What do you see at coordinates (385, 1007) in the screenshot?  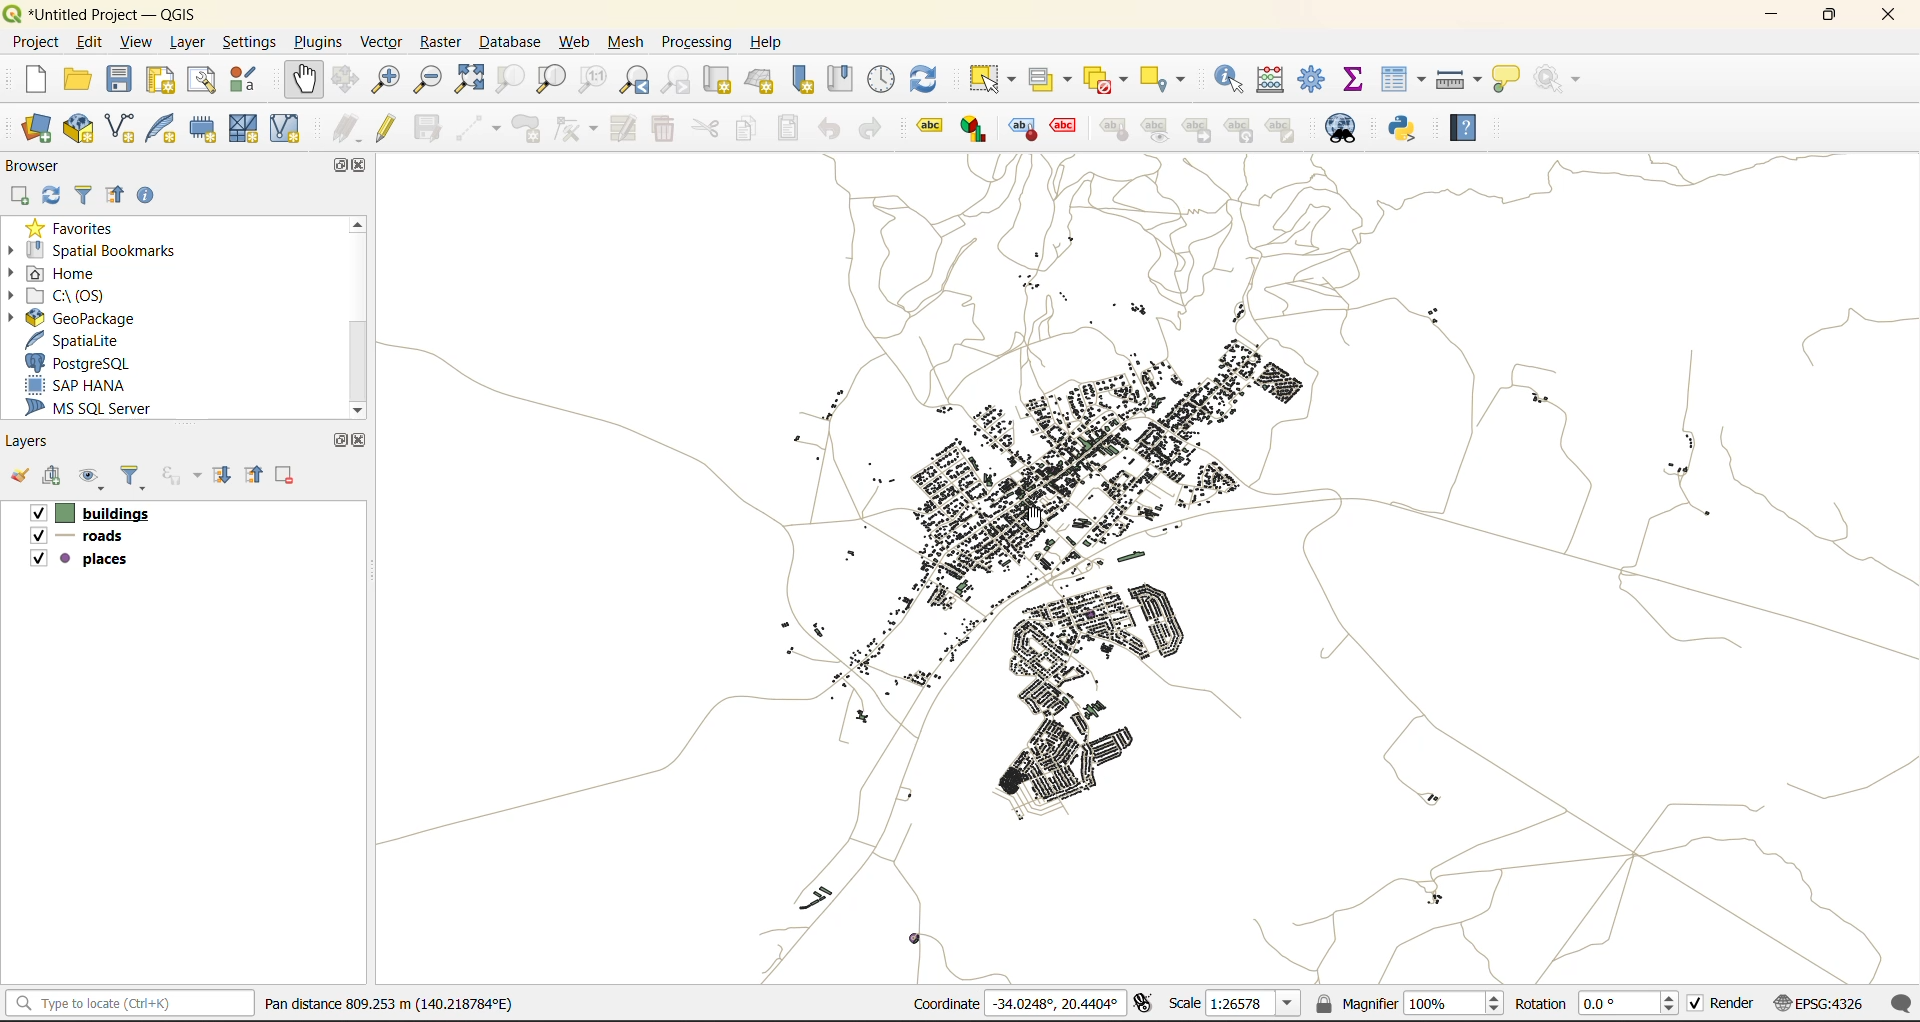 I see `metadata` at bounding box center [385, 1007].